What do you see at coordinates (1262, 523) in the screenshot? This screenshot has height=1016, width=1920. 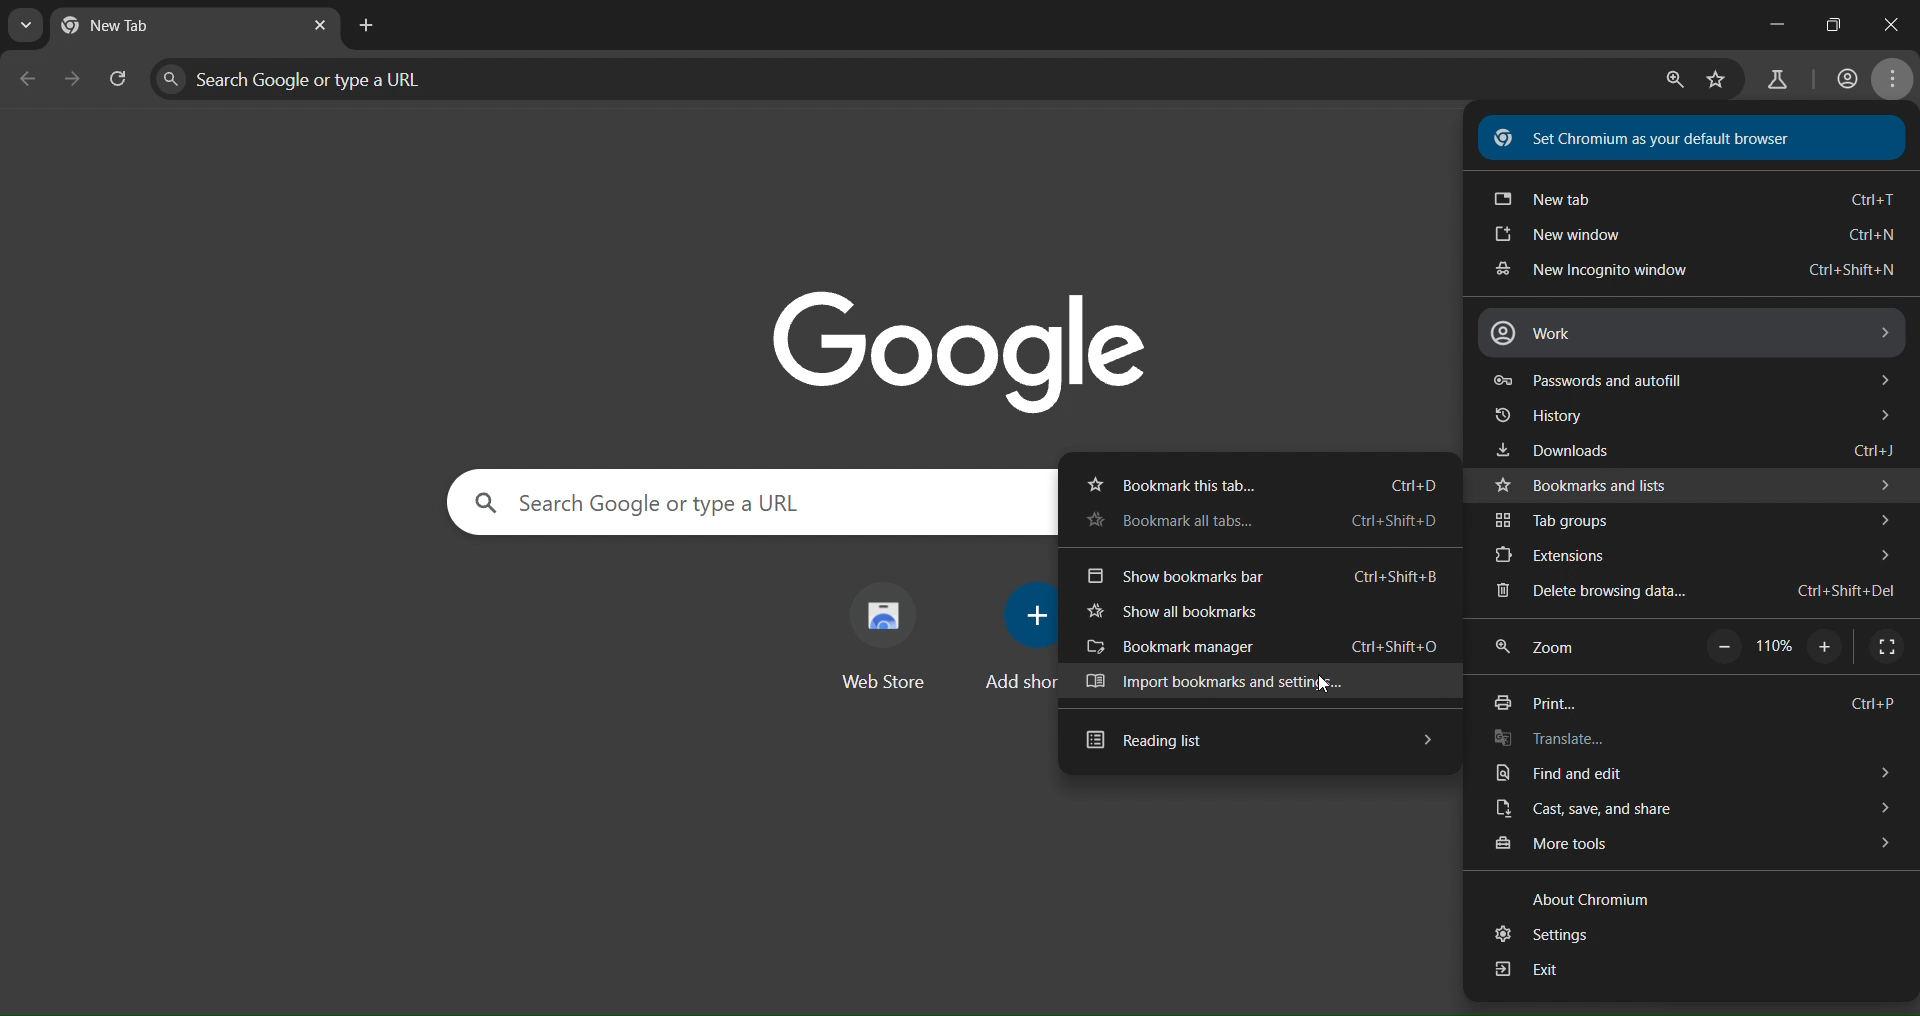 I see `bookmark all this` at bounding box center [1262, 523].